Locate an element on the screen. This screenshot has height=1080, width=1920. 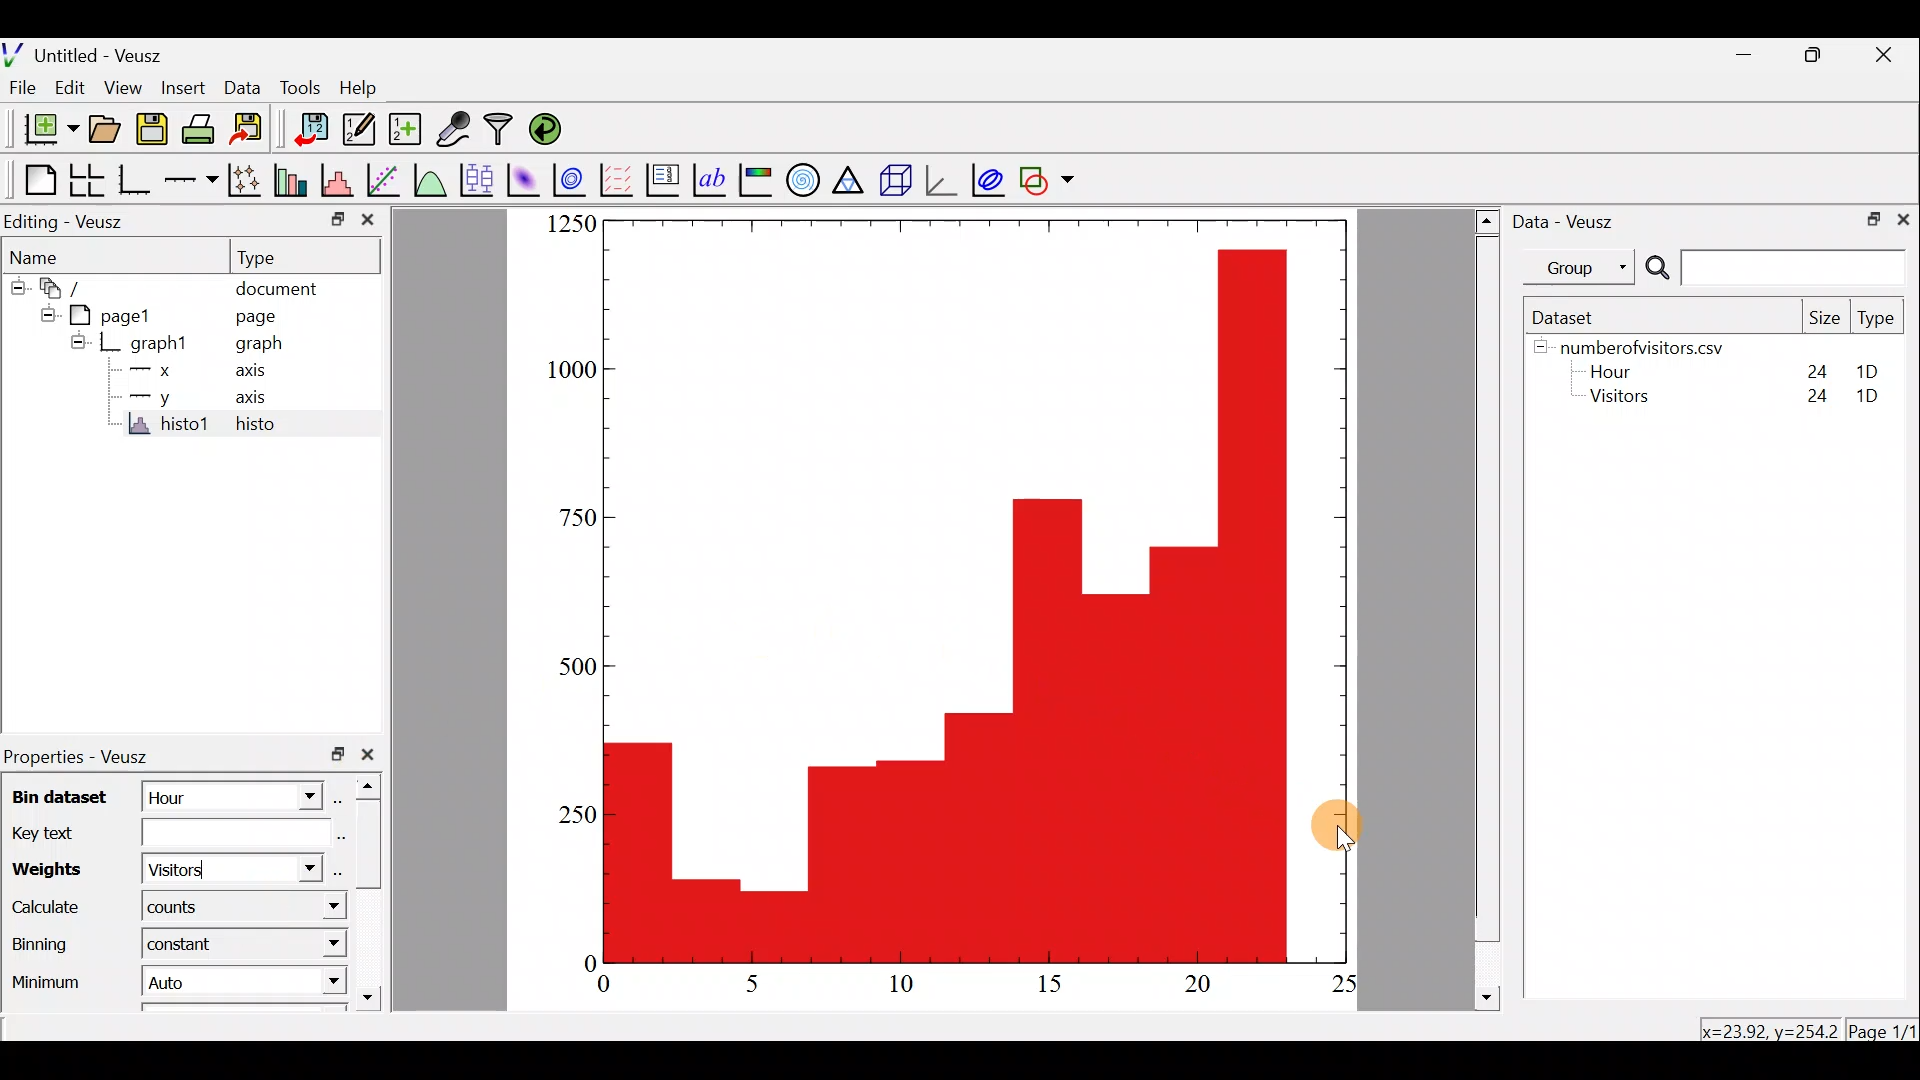
axis is located at coordinates (248, 402).